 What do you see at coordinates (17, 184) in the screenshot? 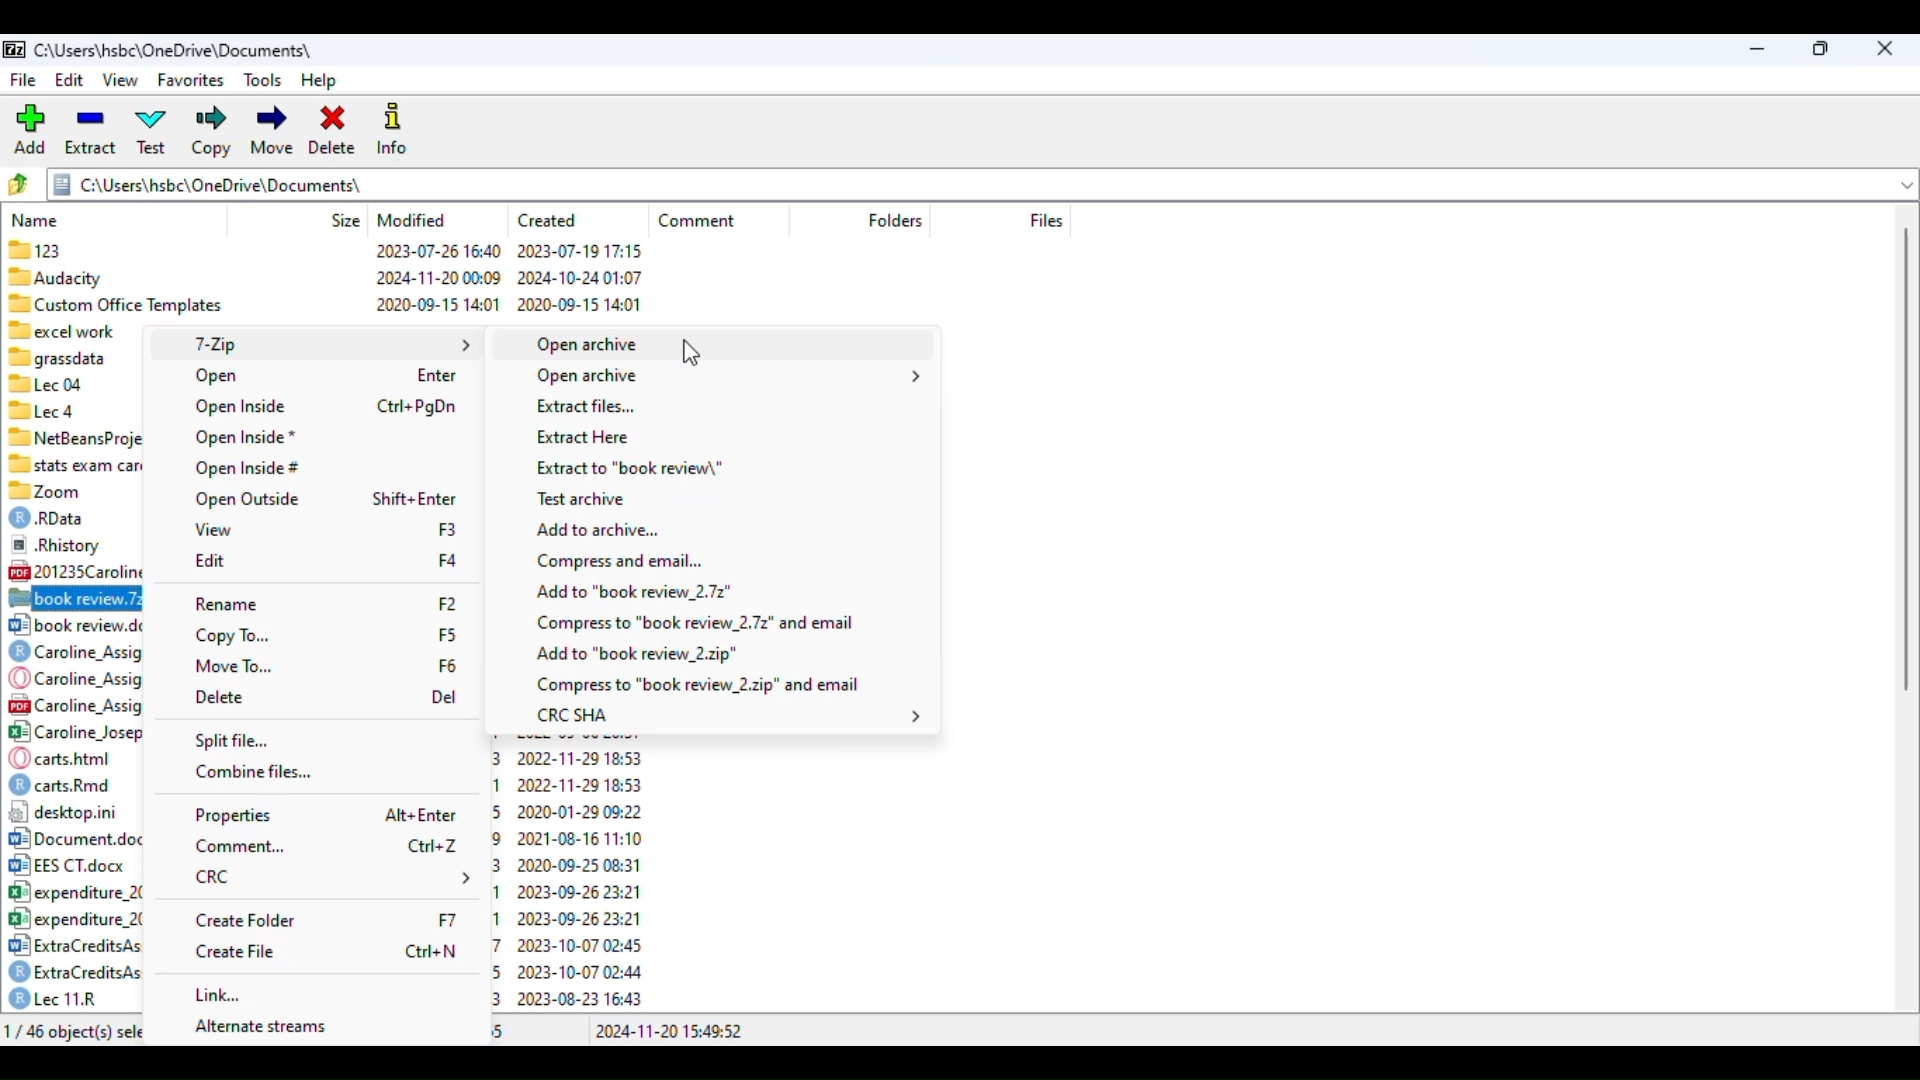
I see `browse folders` at bounding box center [17, 184].